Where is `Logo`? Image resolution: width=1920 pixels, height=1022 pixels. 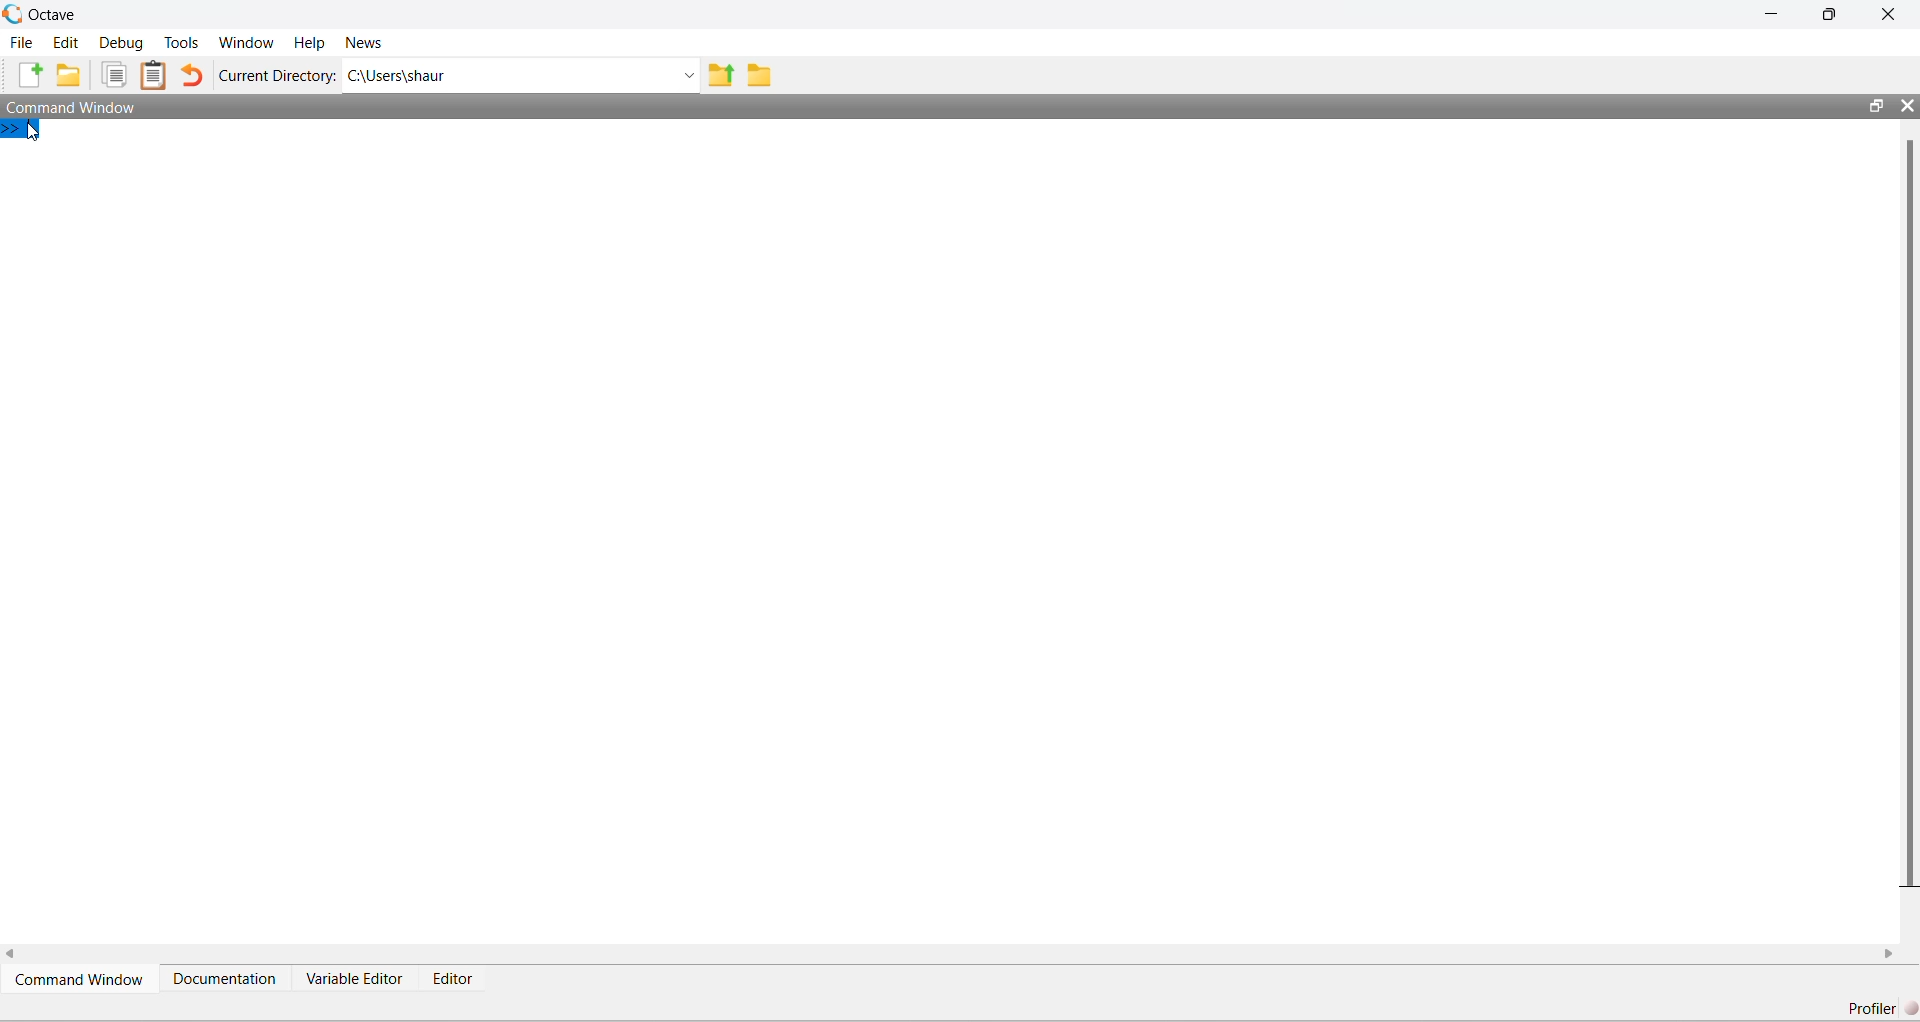 Logo is located at coordinates (13, 13).